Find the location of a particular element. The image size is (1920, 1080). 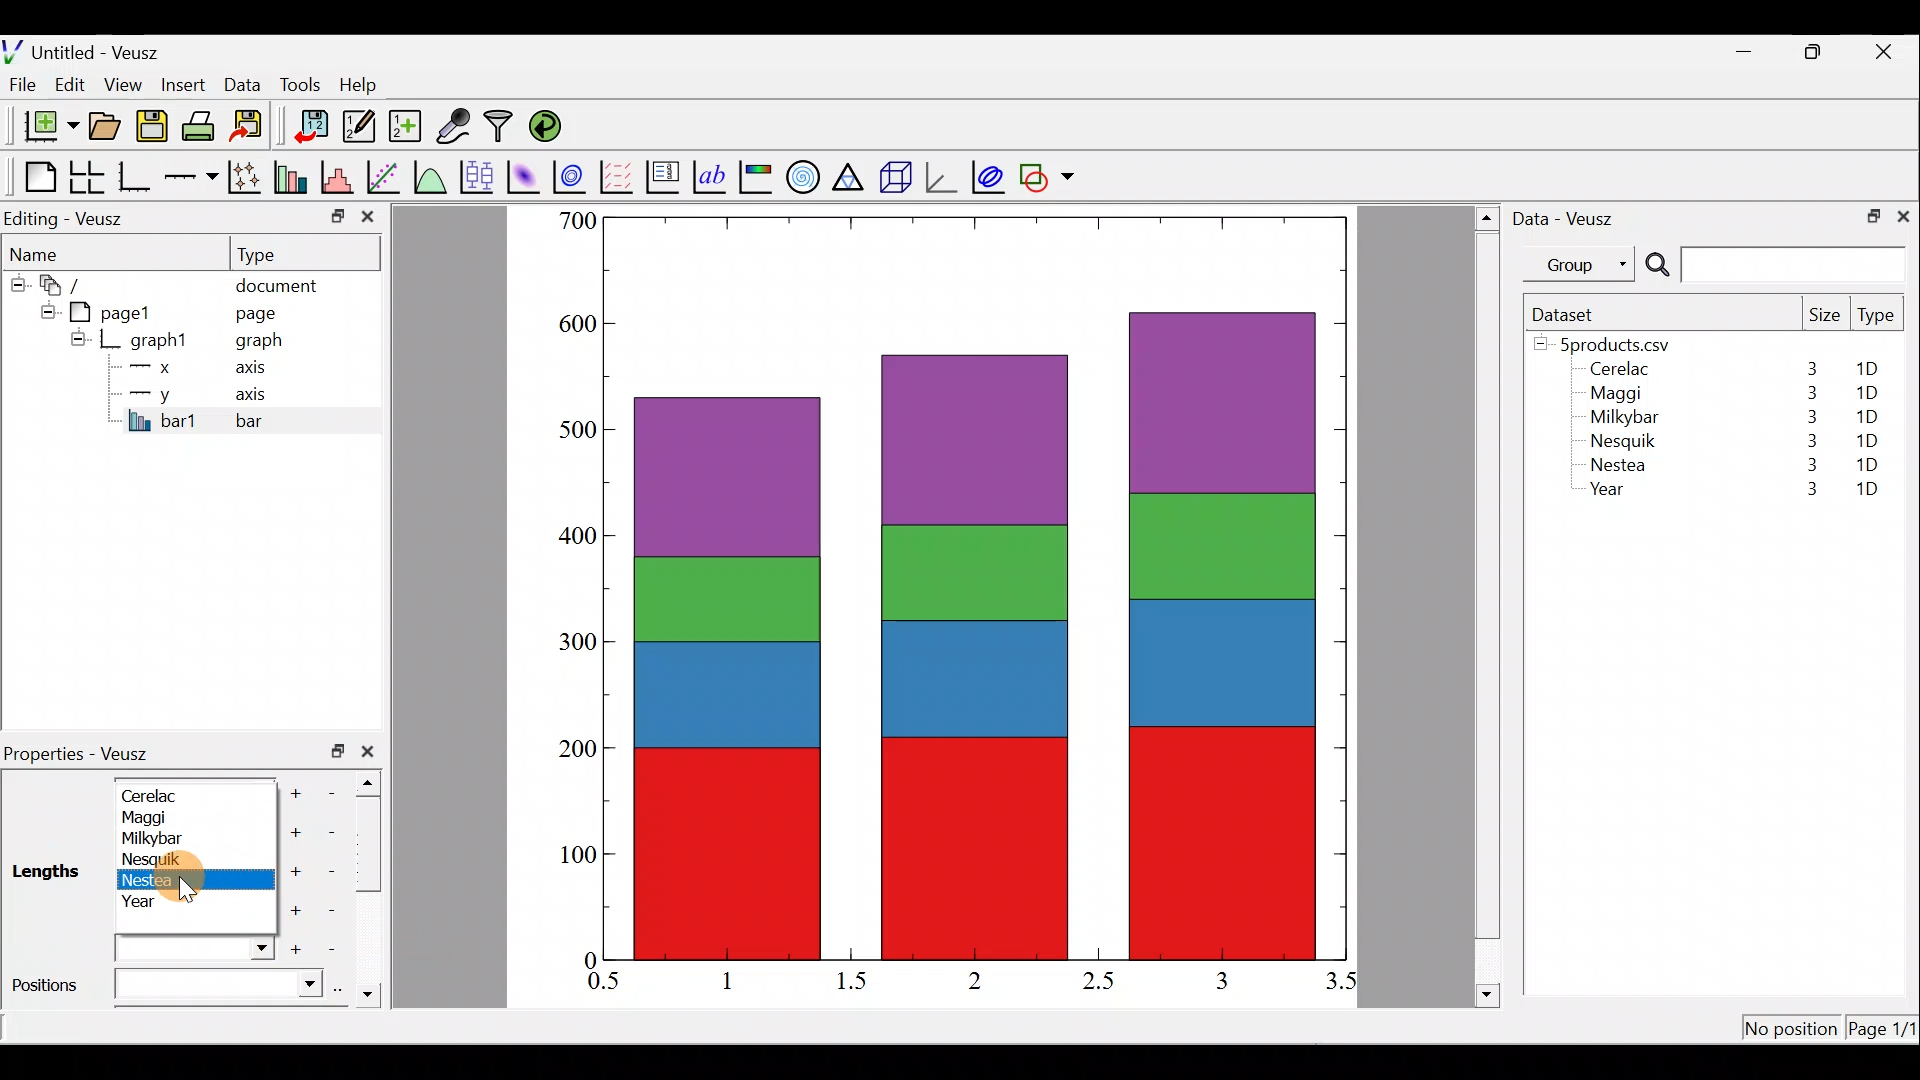

Page 1/11 is located at coordinates (1885, 1032).